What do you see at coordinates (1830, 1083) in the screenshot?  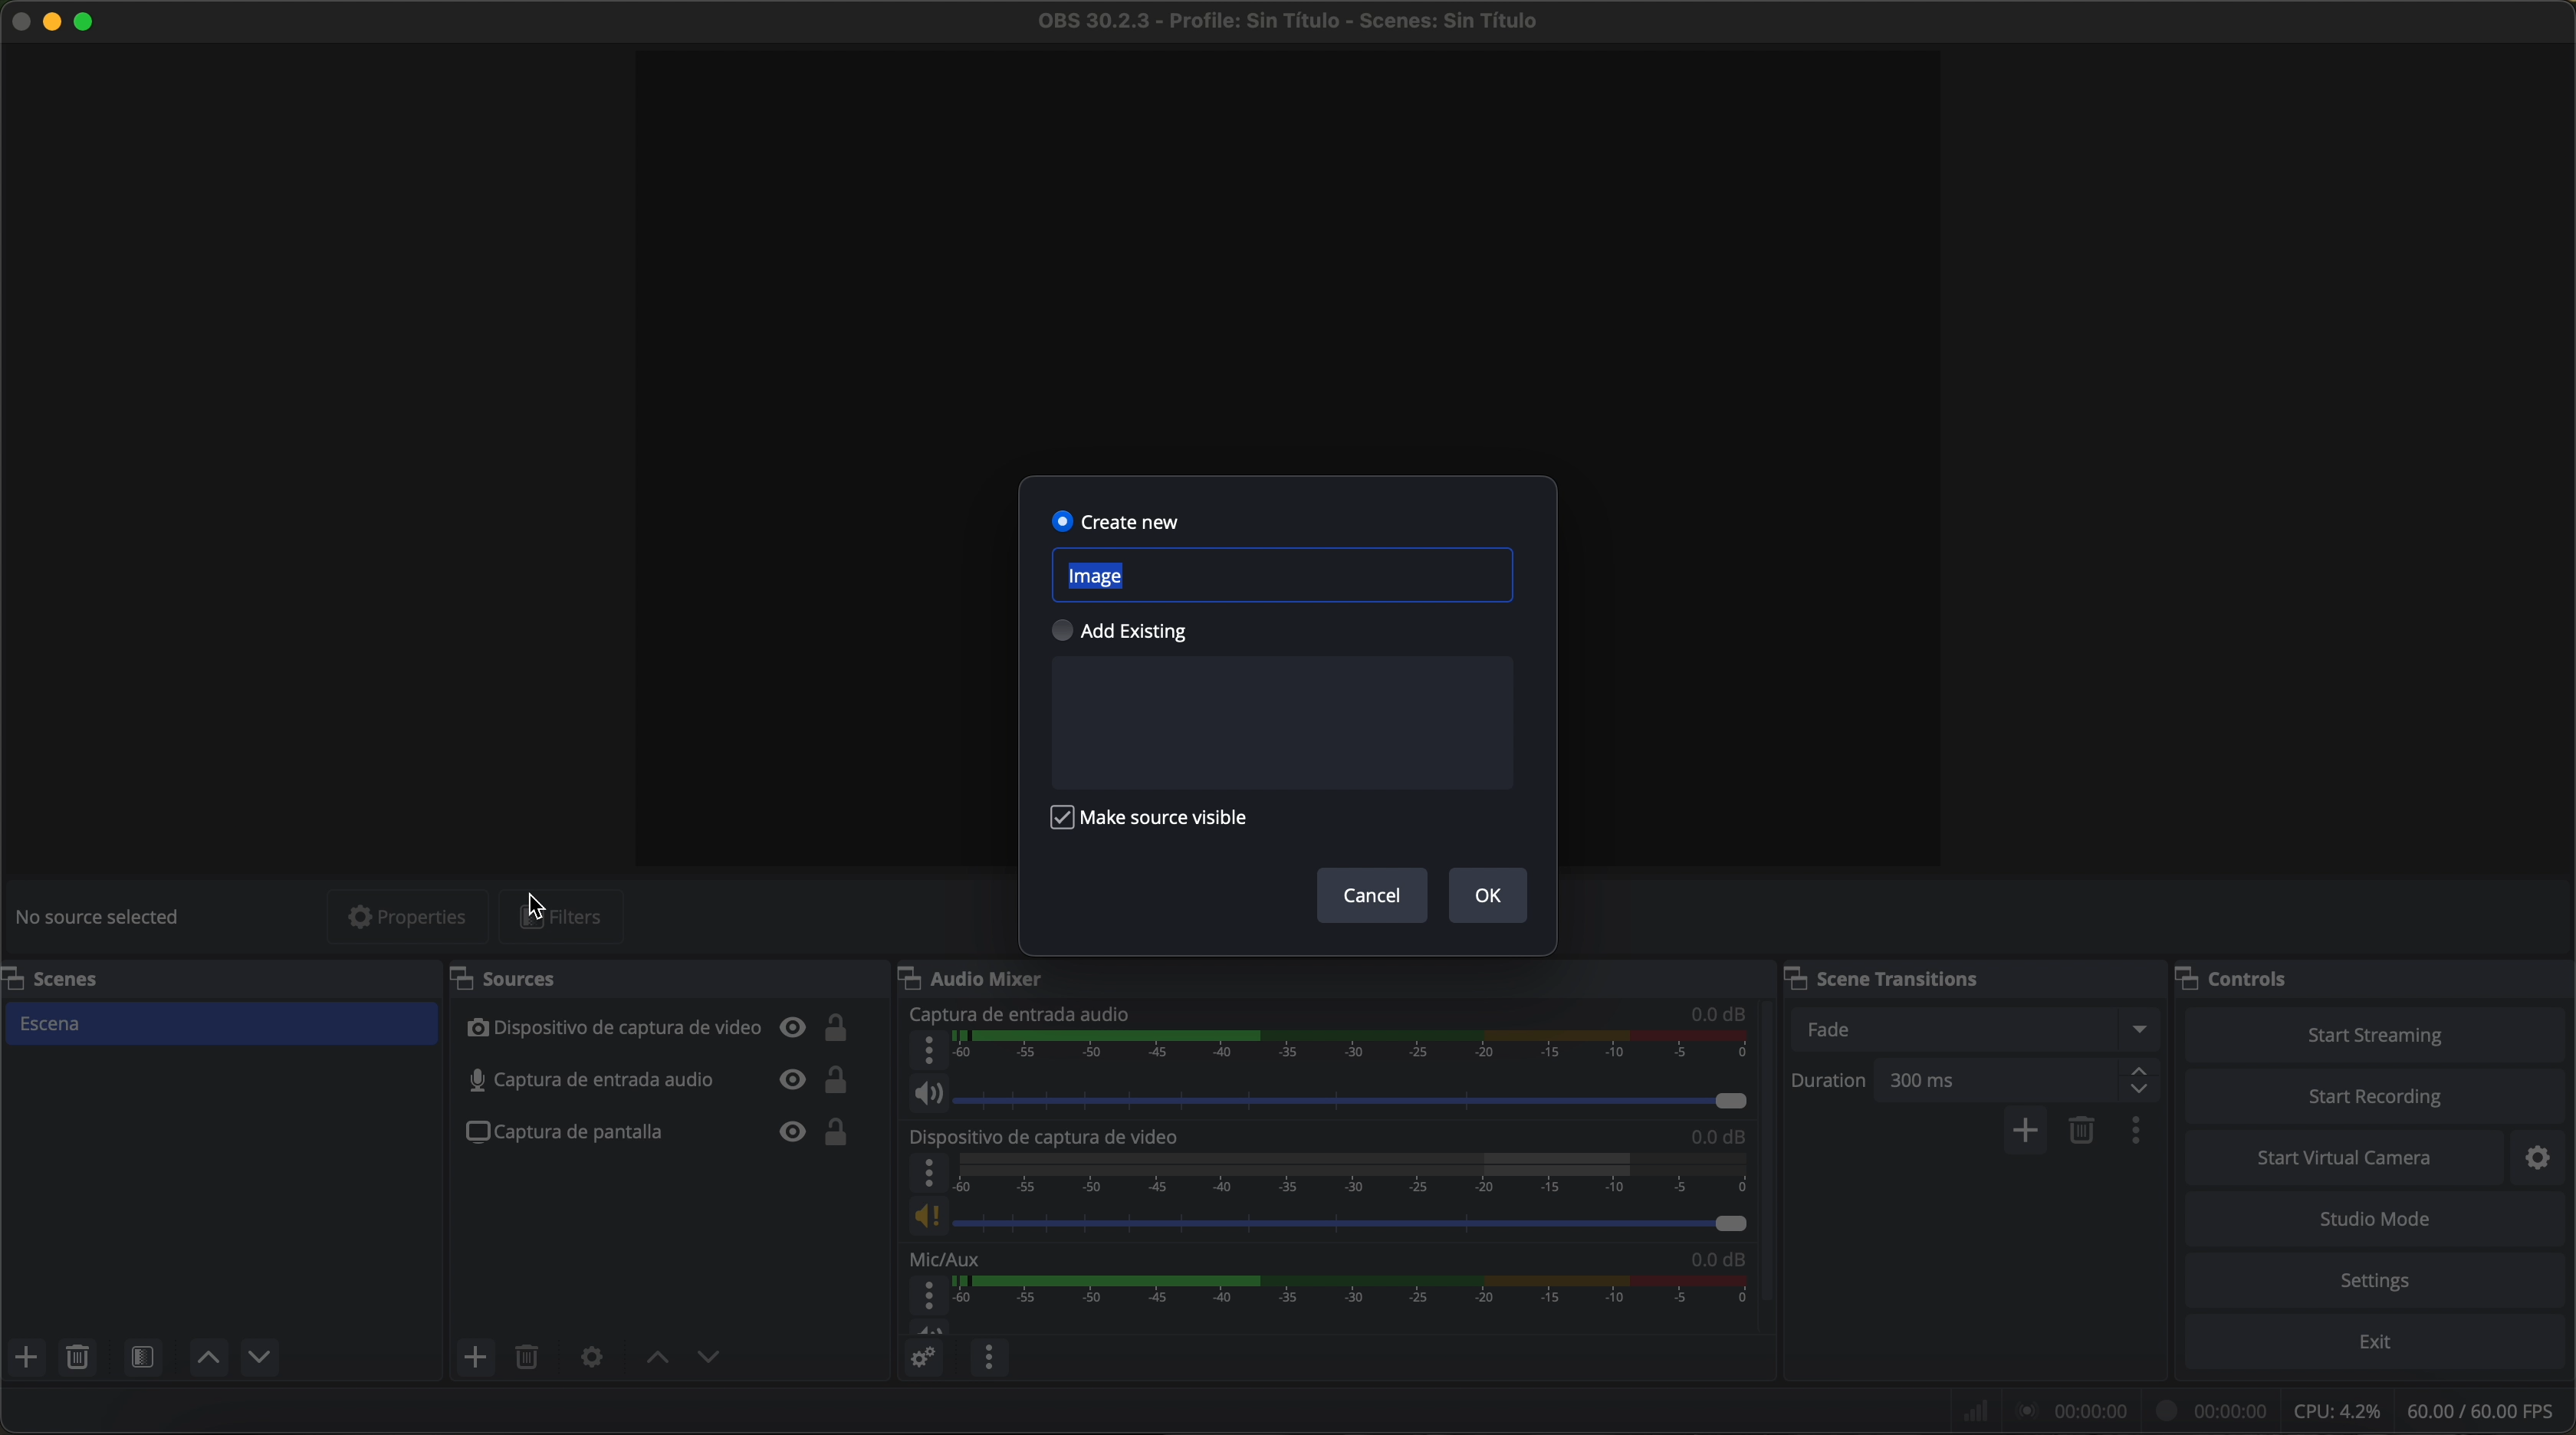 I see `duration` at bounding box center [1830, 1083].